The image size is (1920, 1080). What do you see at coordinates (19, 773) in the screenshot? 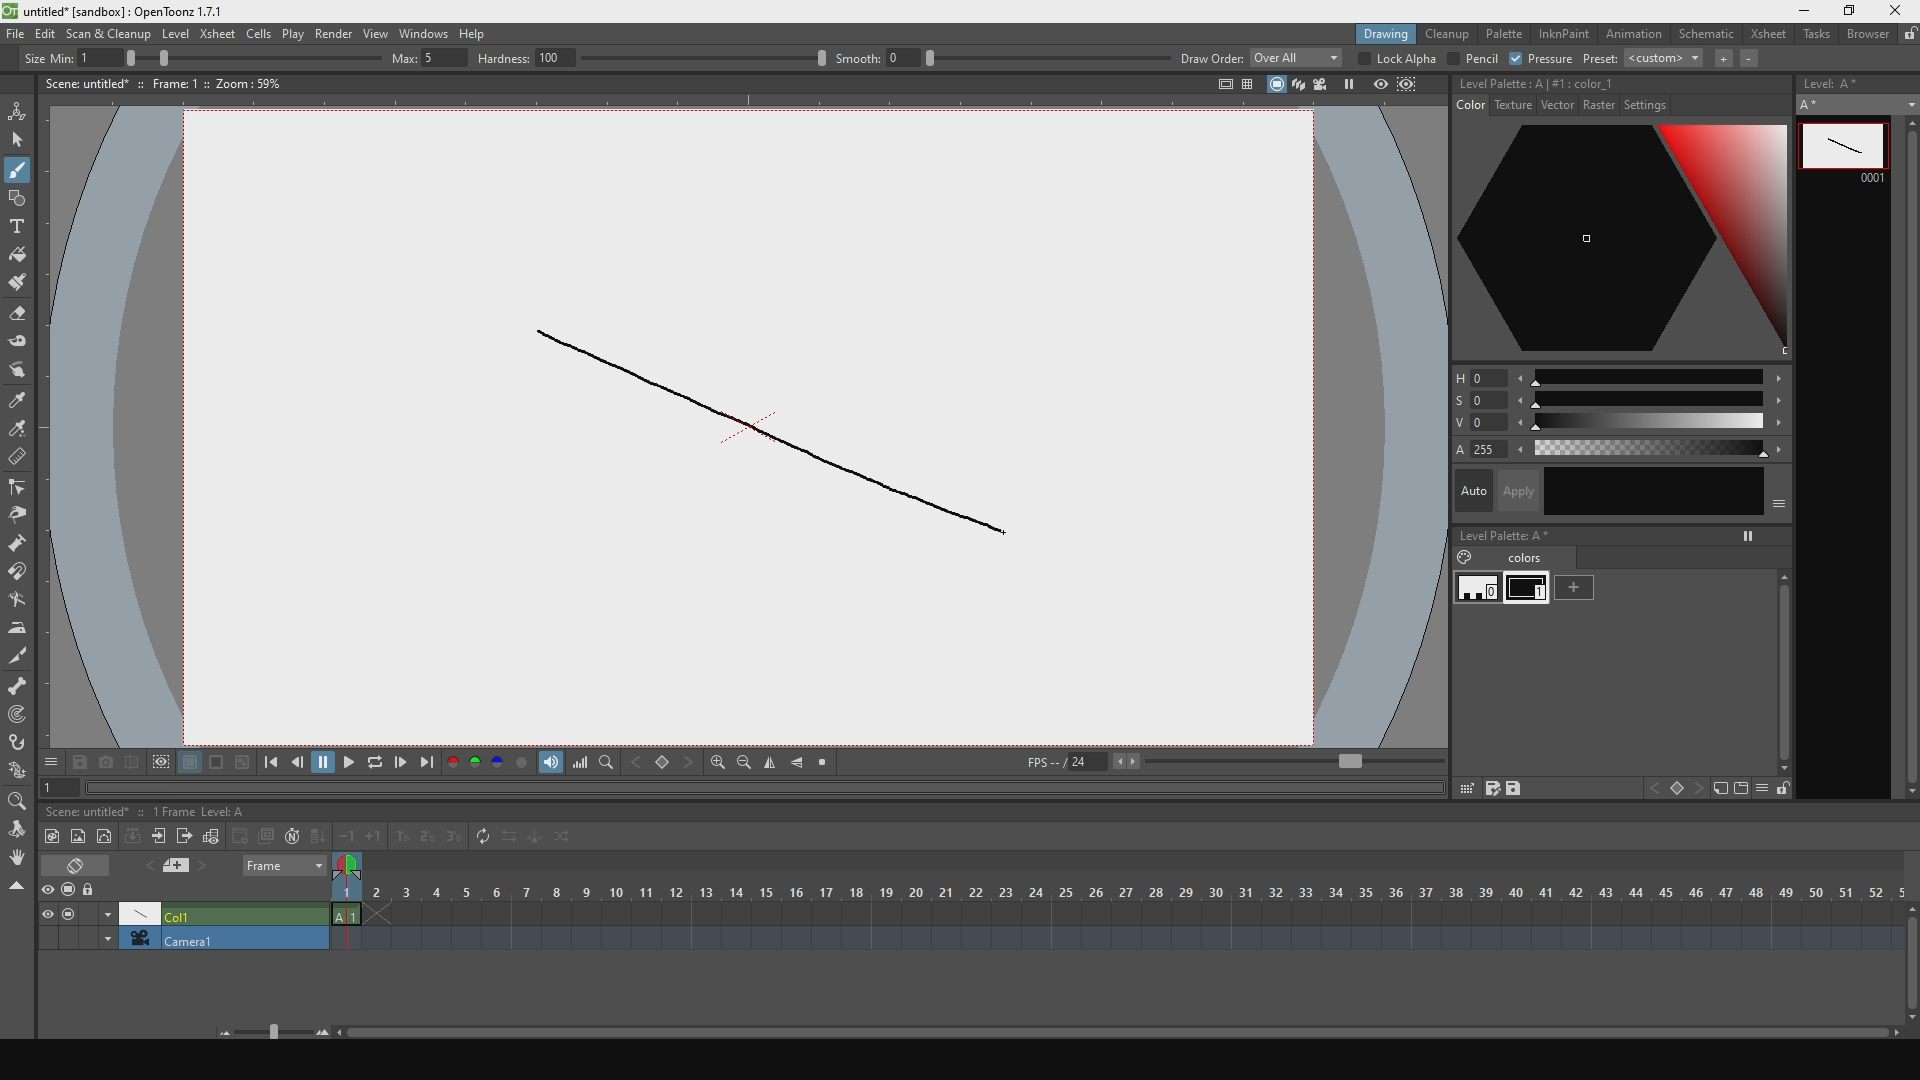
I see `plastic` at bounding box center [19, 773].